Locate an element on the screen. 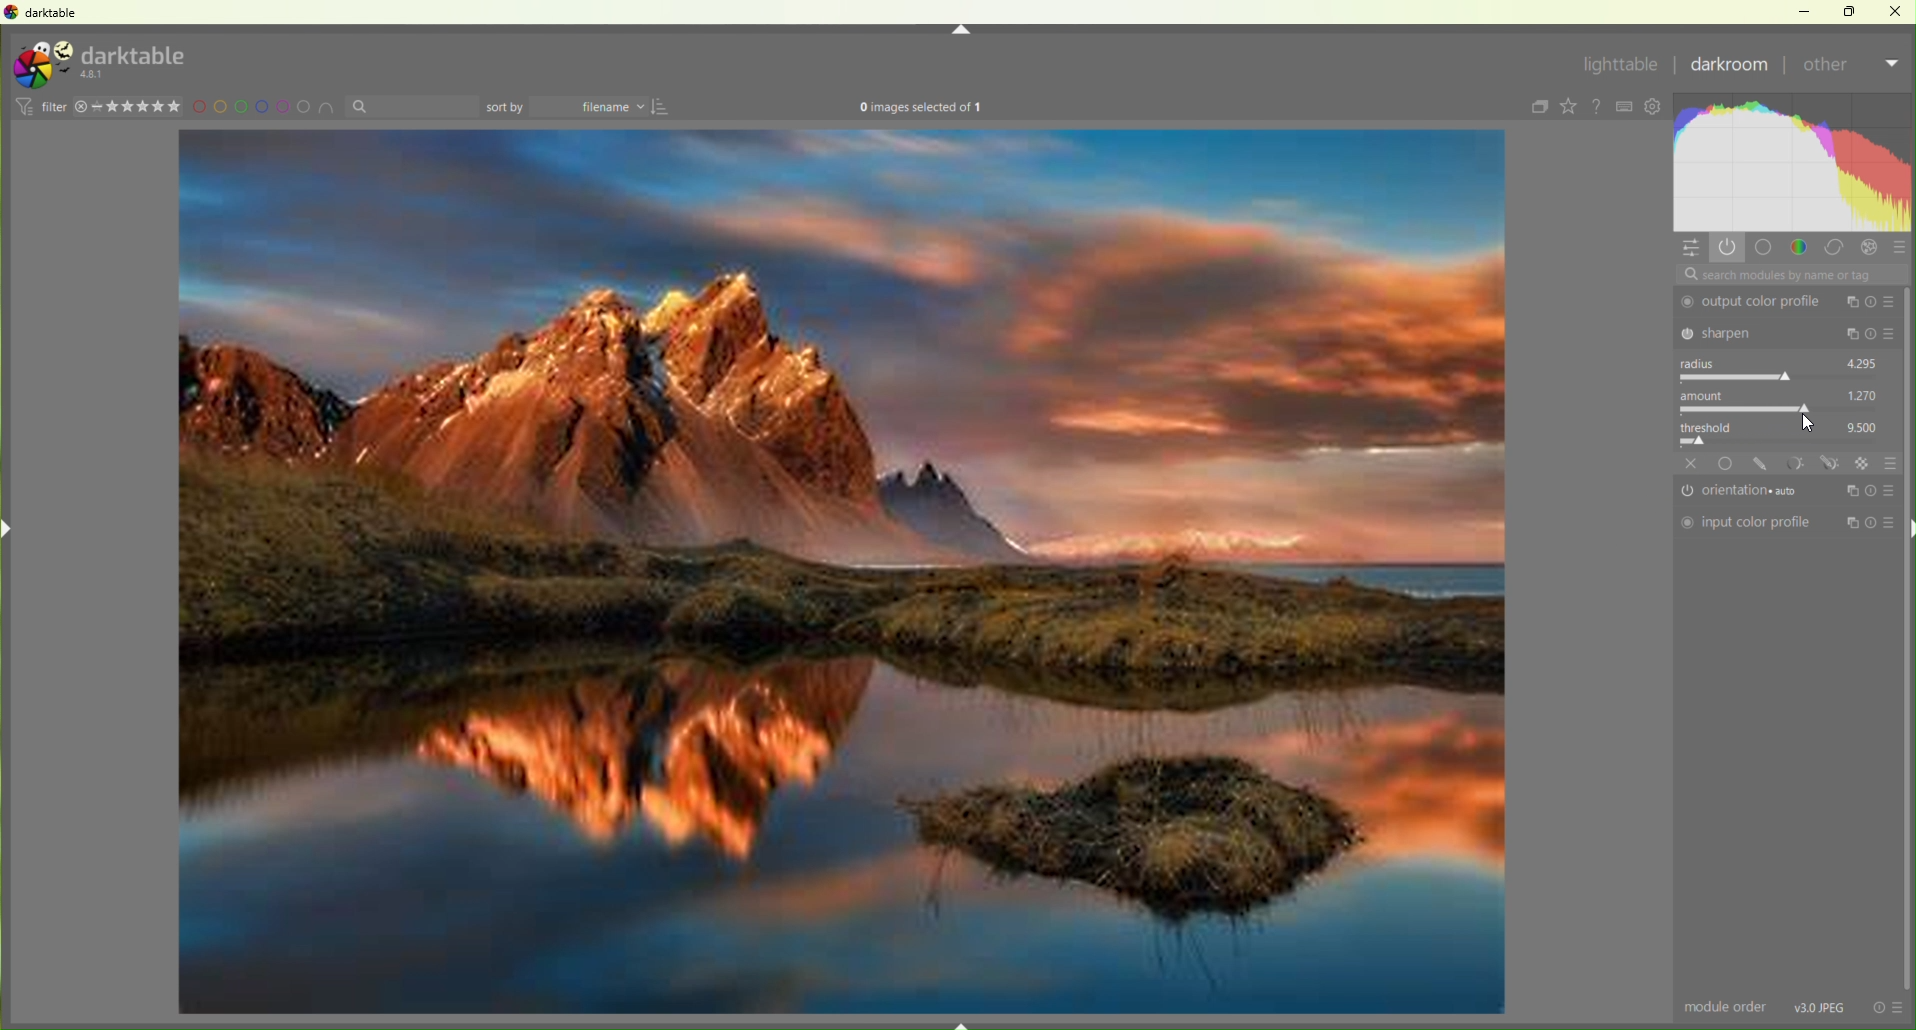 The height and width of the screenshot is (1030, 1916). Collapse  is located at coordinates (961, 30).